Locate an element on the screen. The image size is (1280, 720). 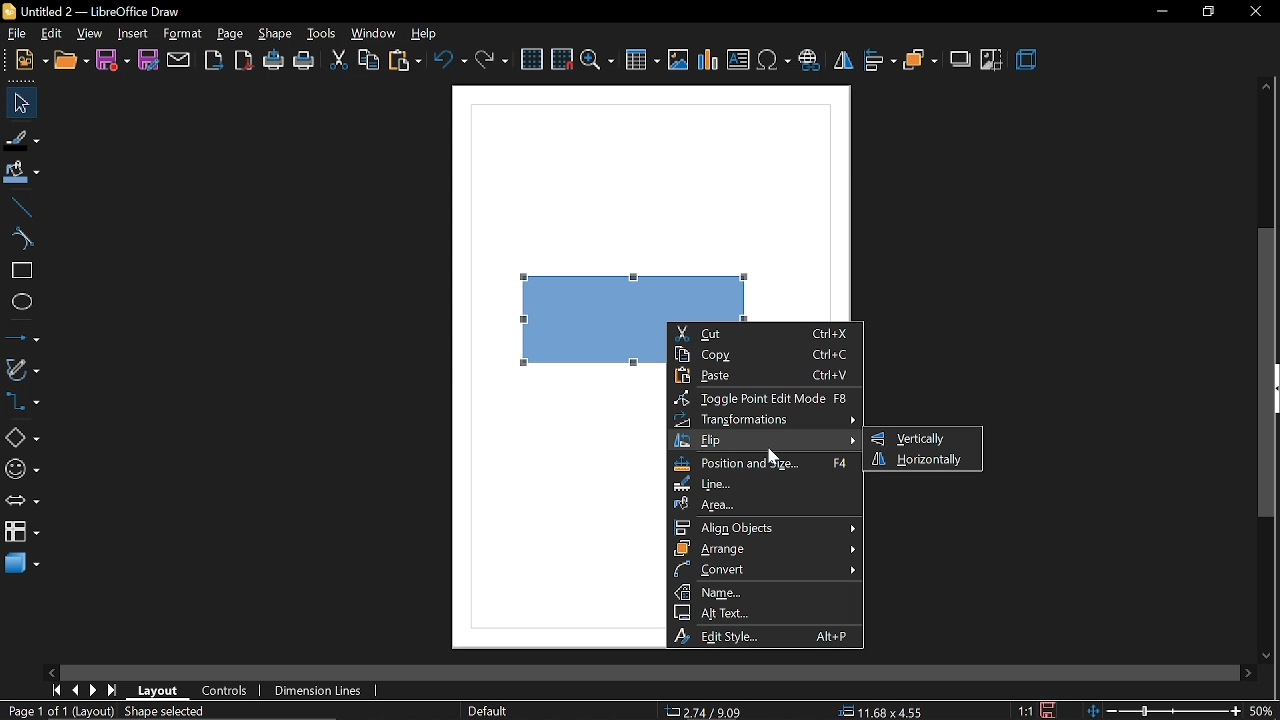
insert text is located at coordinates (738, 60).